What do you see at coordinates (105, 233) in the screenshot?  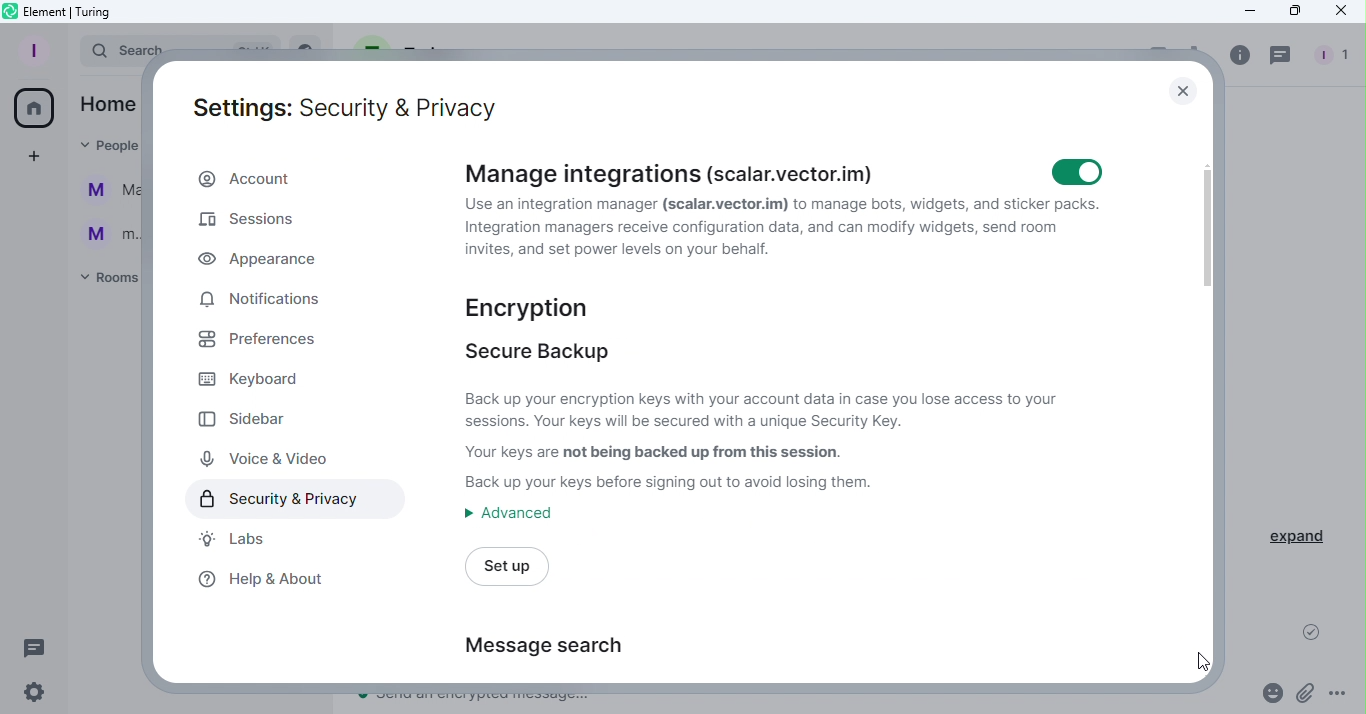 I see `m...@t...` at bounding box center [105, 233].